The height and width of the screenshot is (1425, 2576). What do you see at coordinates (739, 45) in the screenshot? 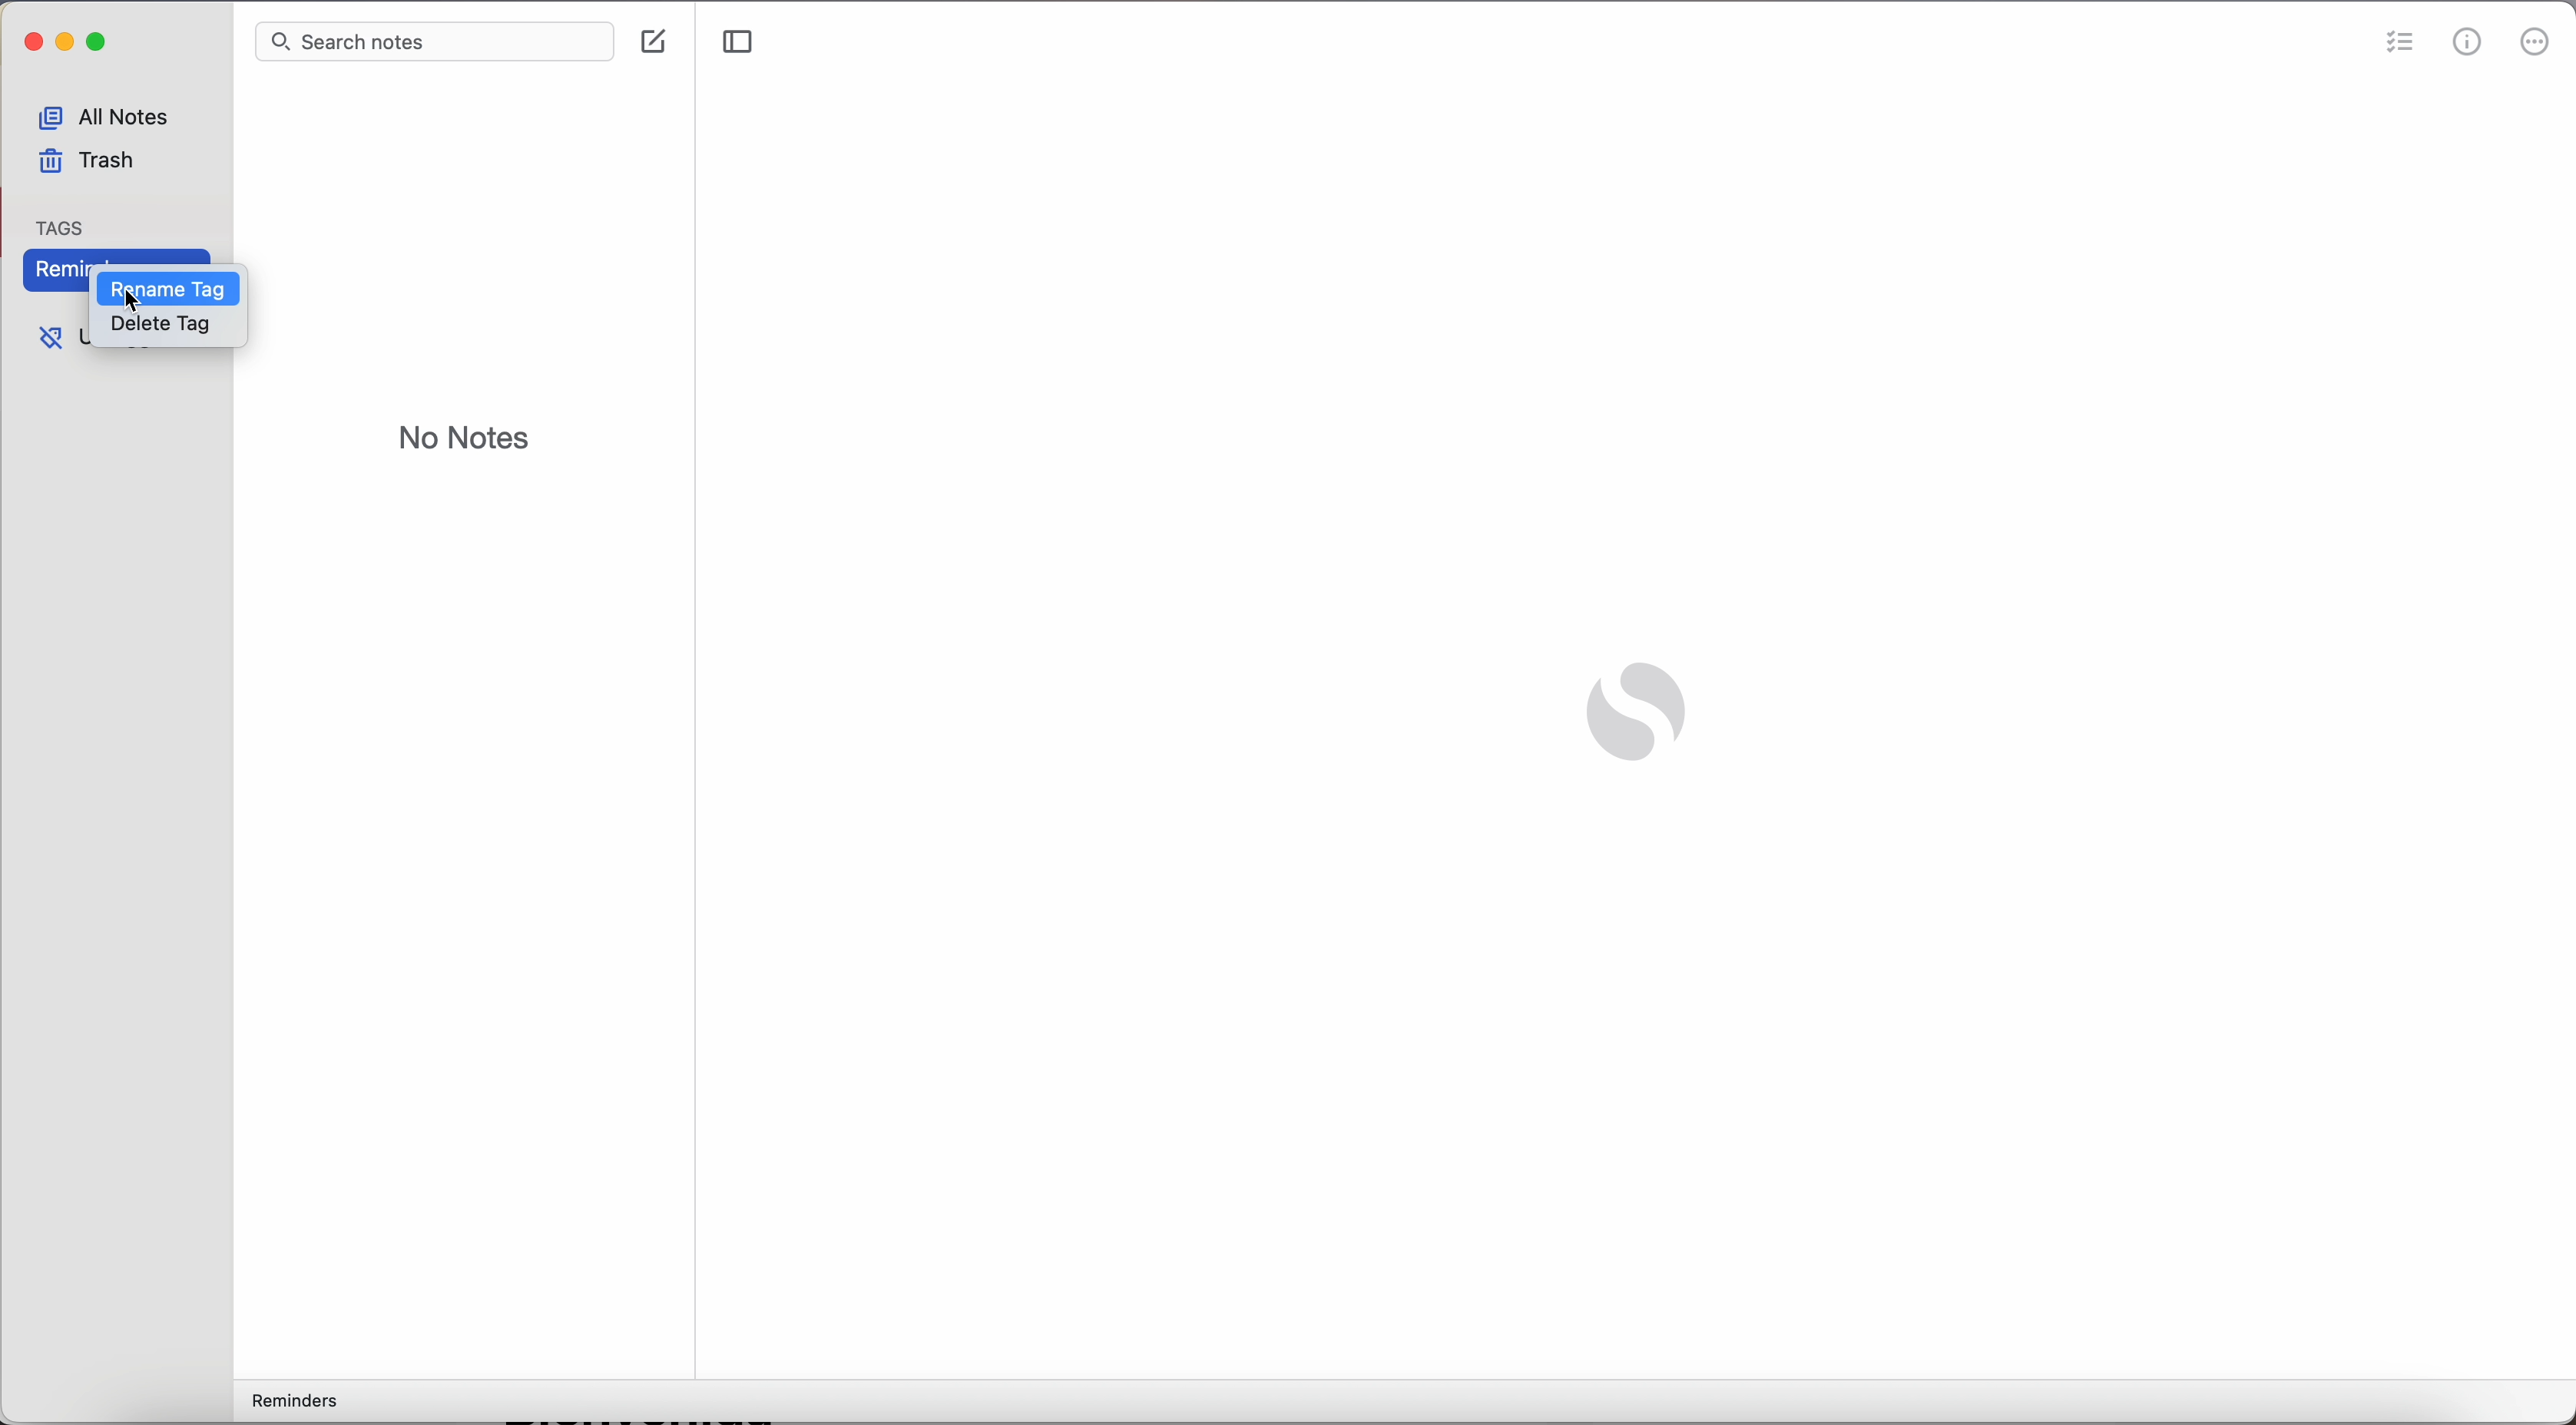
I see `toggle sidebar` at bounding box center [739, 45].